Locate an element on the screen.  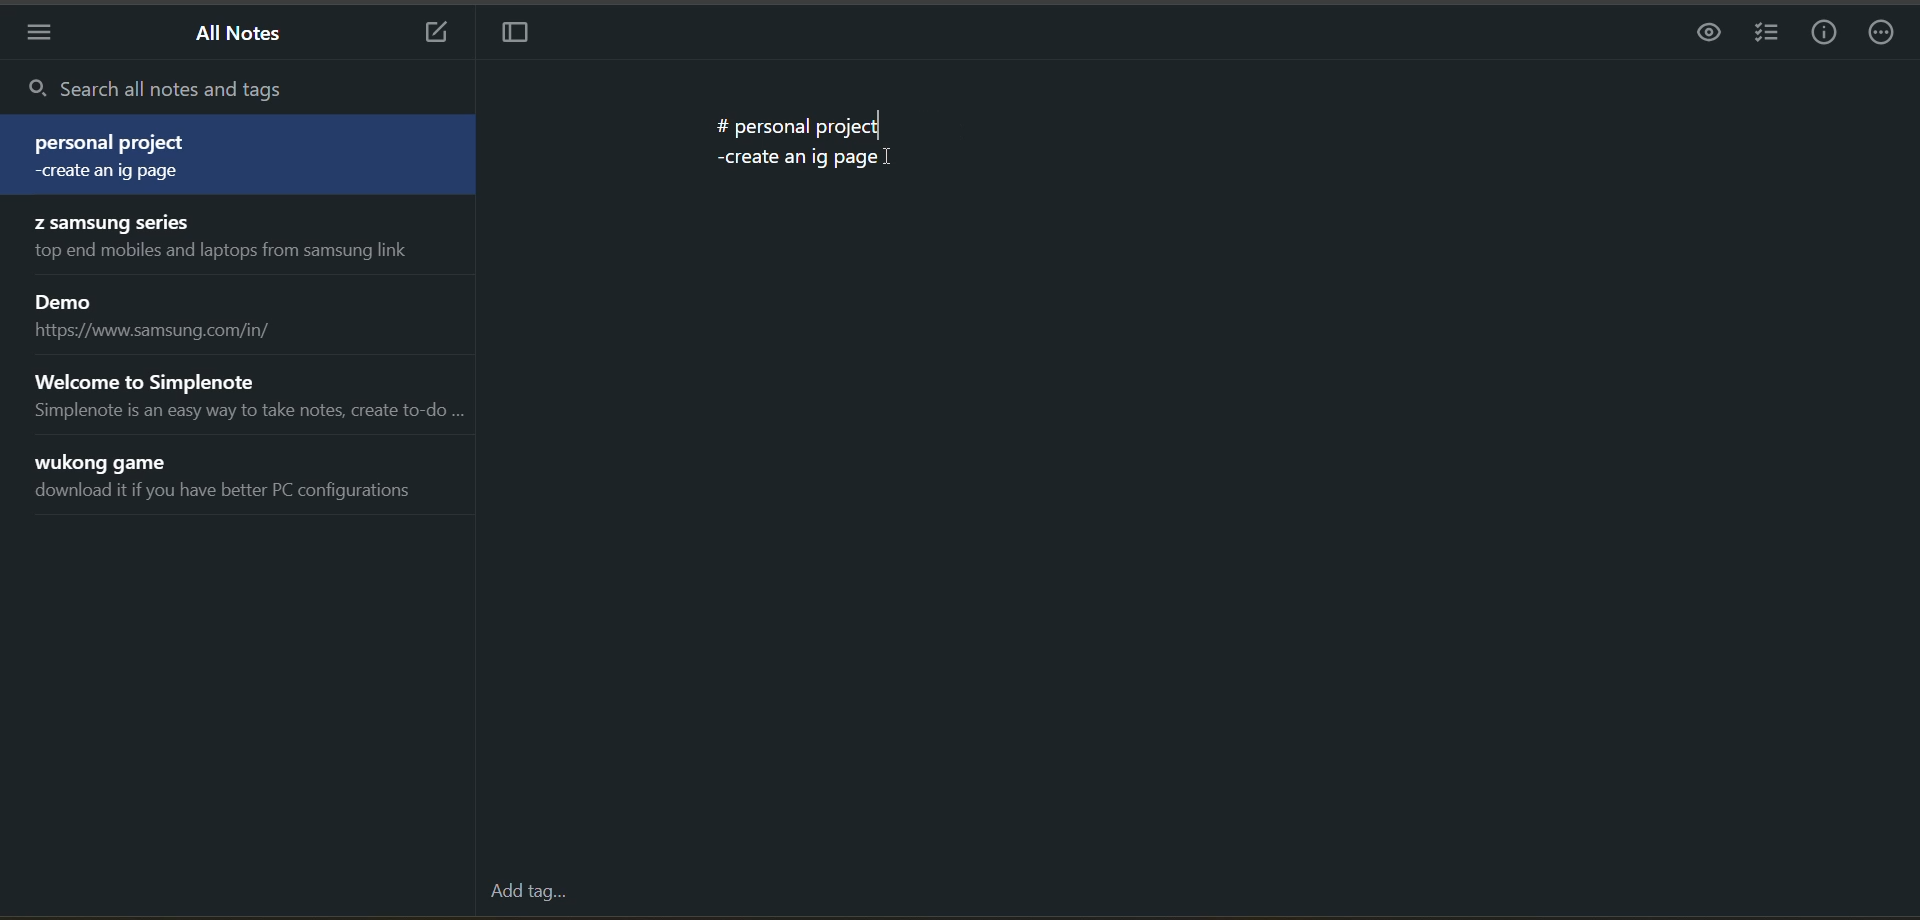
note title and preview is located at coordinates (174, 313).